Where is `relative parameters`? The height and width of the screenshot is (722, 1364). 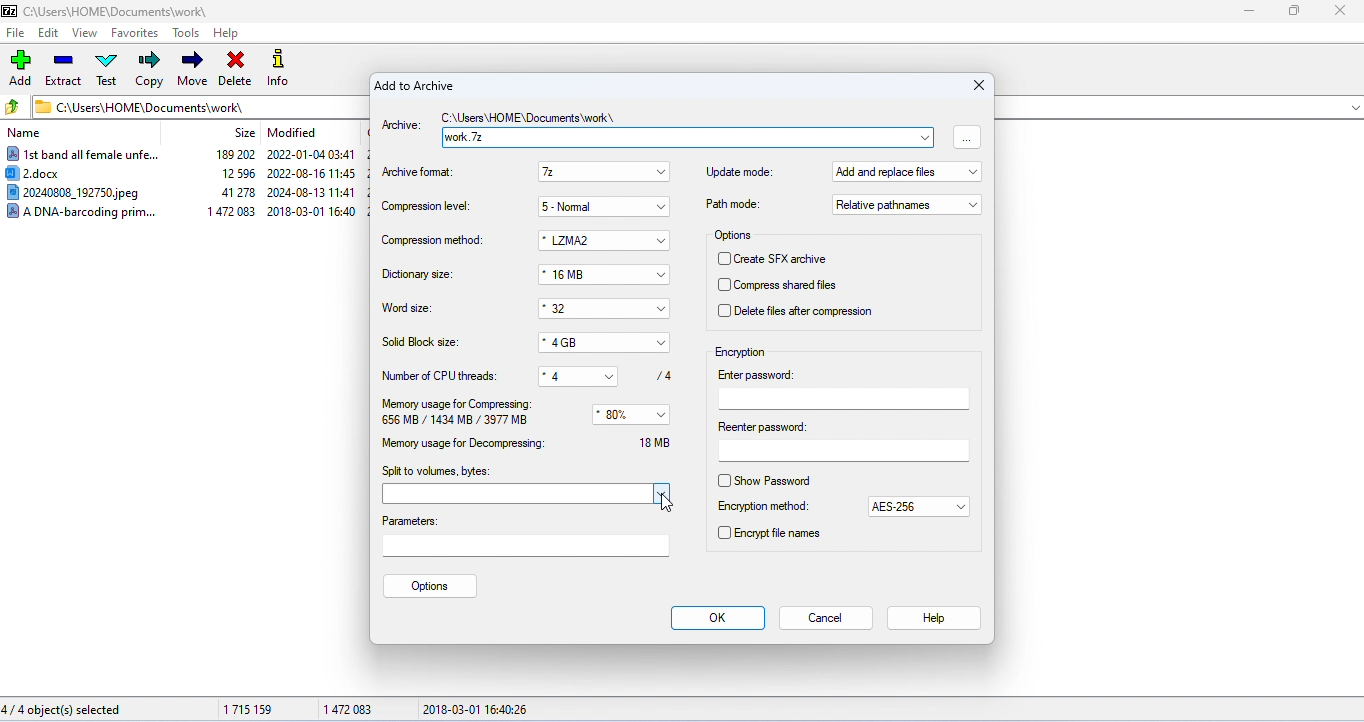
relative parameters is located at coordinates (907, 204).